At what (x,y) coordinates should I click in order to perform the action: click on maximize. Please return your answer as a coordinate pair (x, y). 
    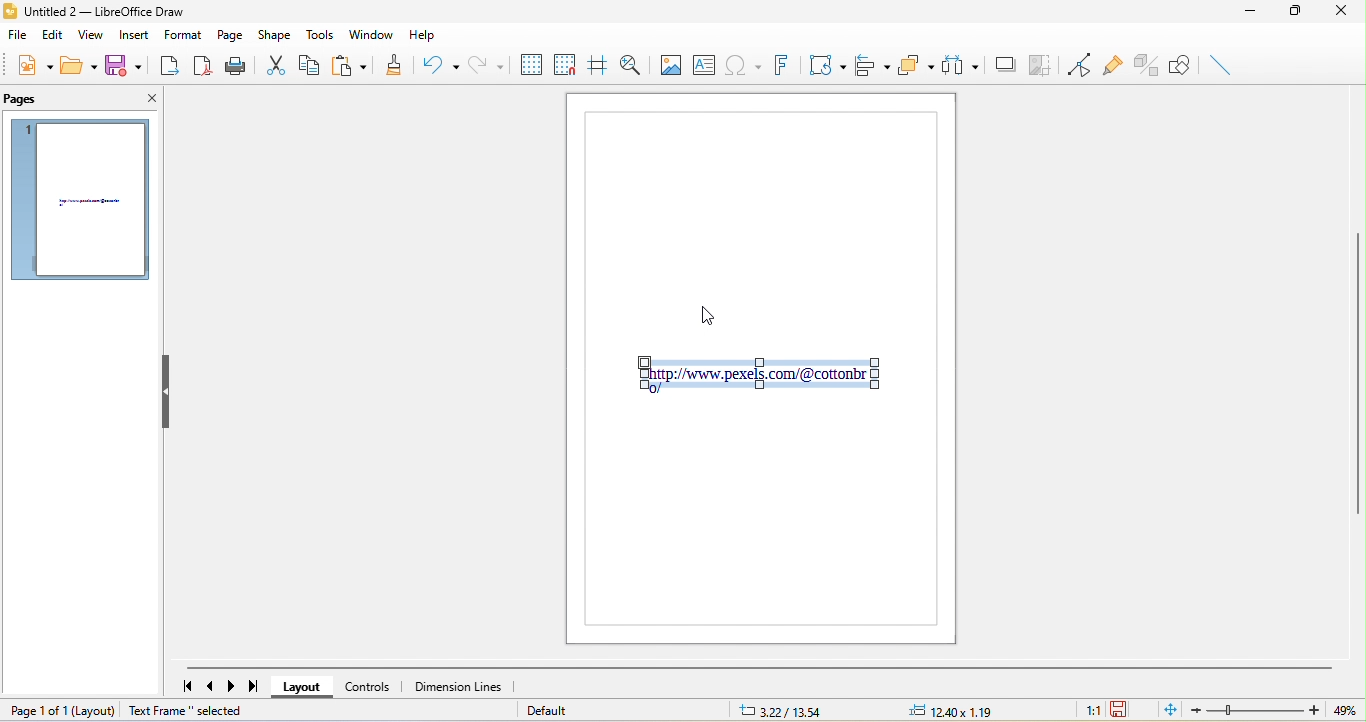
    Looking at the image, I should click on (1293, 11).